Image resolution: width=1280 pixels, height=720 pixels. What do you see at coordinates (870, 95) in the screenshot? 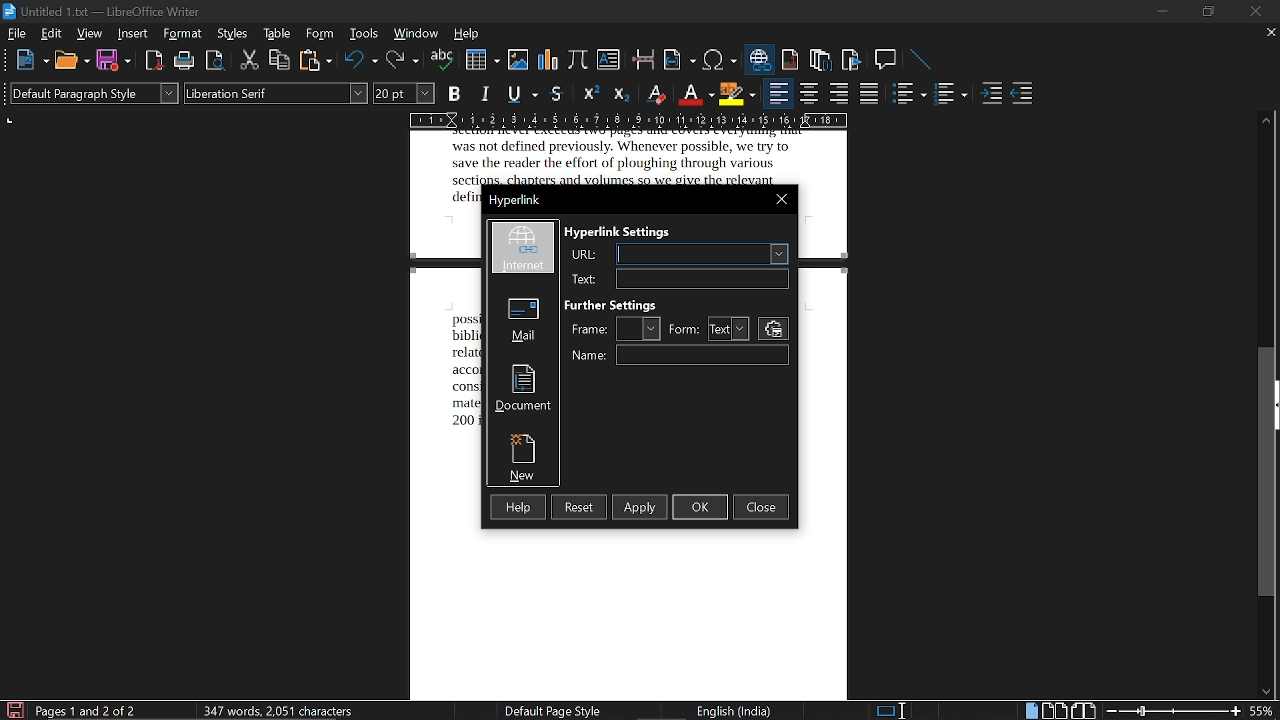
I see `justified` at bounding box center [870, 95].